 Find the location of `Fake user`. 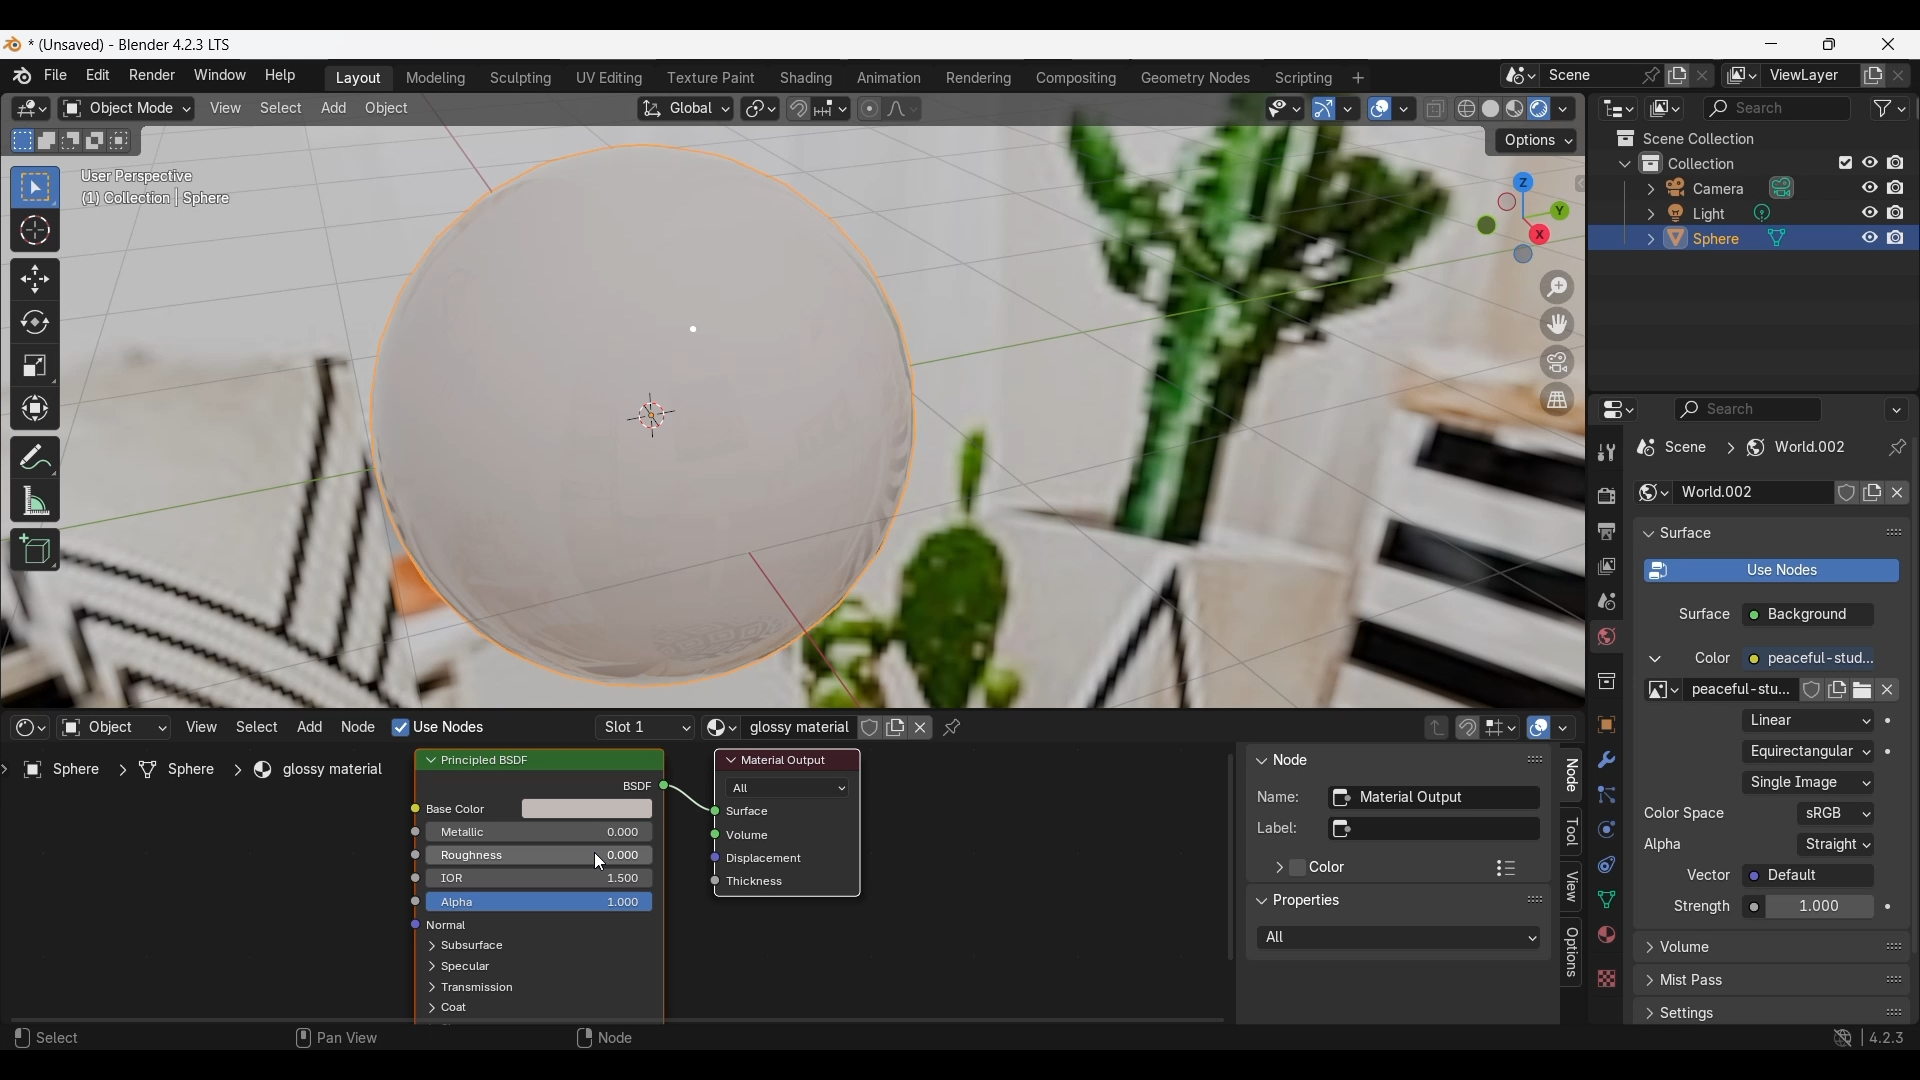

Fake user is located at coordinates (870, 728).